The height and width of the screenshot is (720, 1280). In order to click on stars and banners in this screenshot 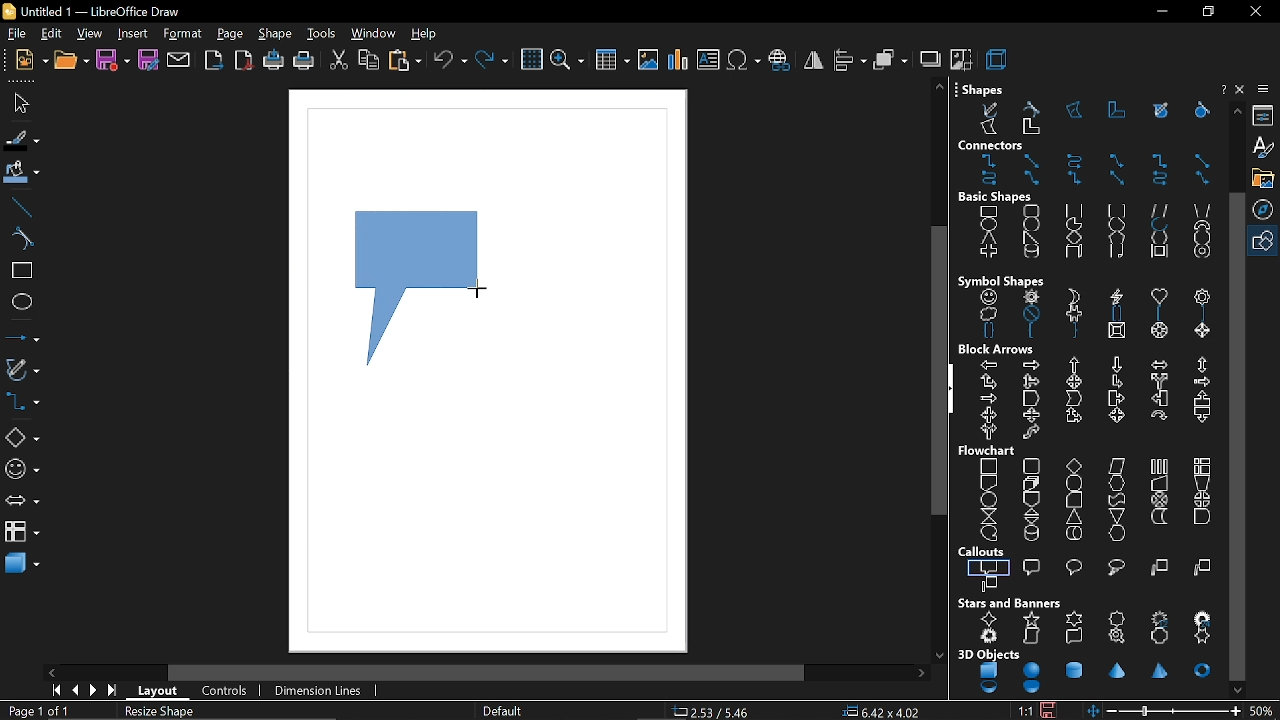, I will do `click(1011, 603)`.